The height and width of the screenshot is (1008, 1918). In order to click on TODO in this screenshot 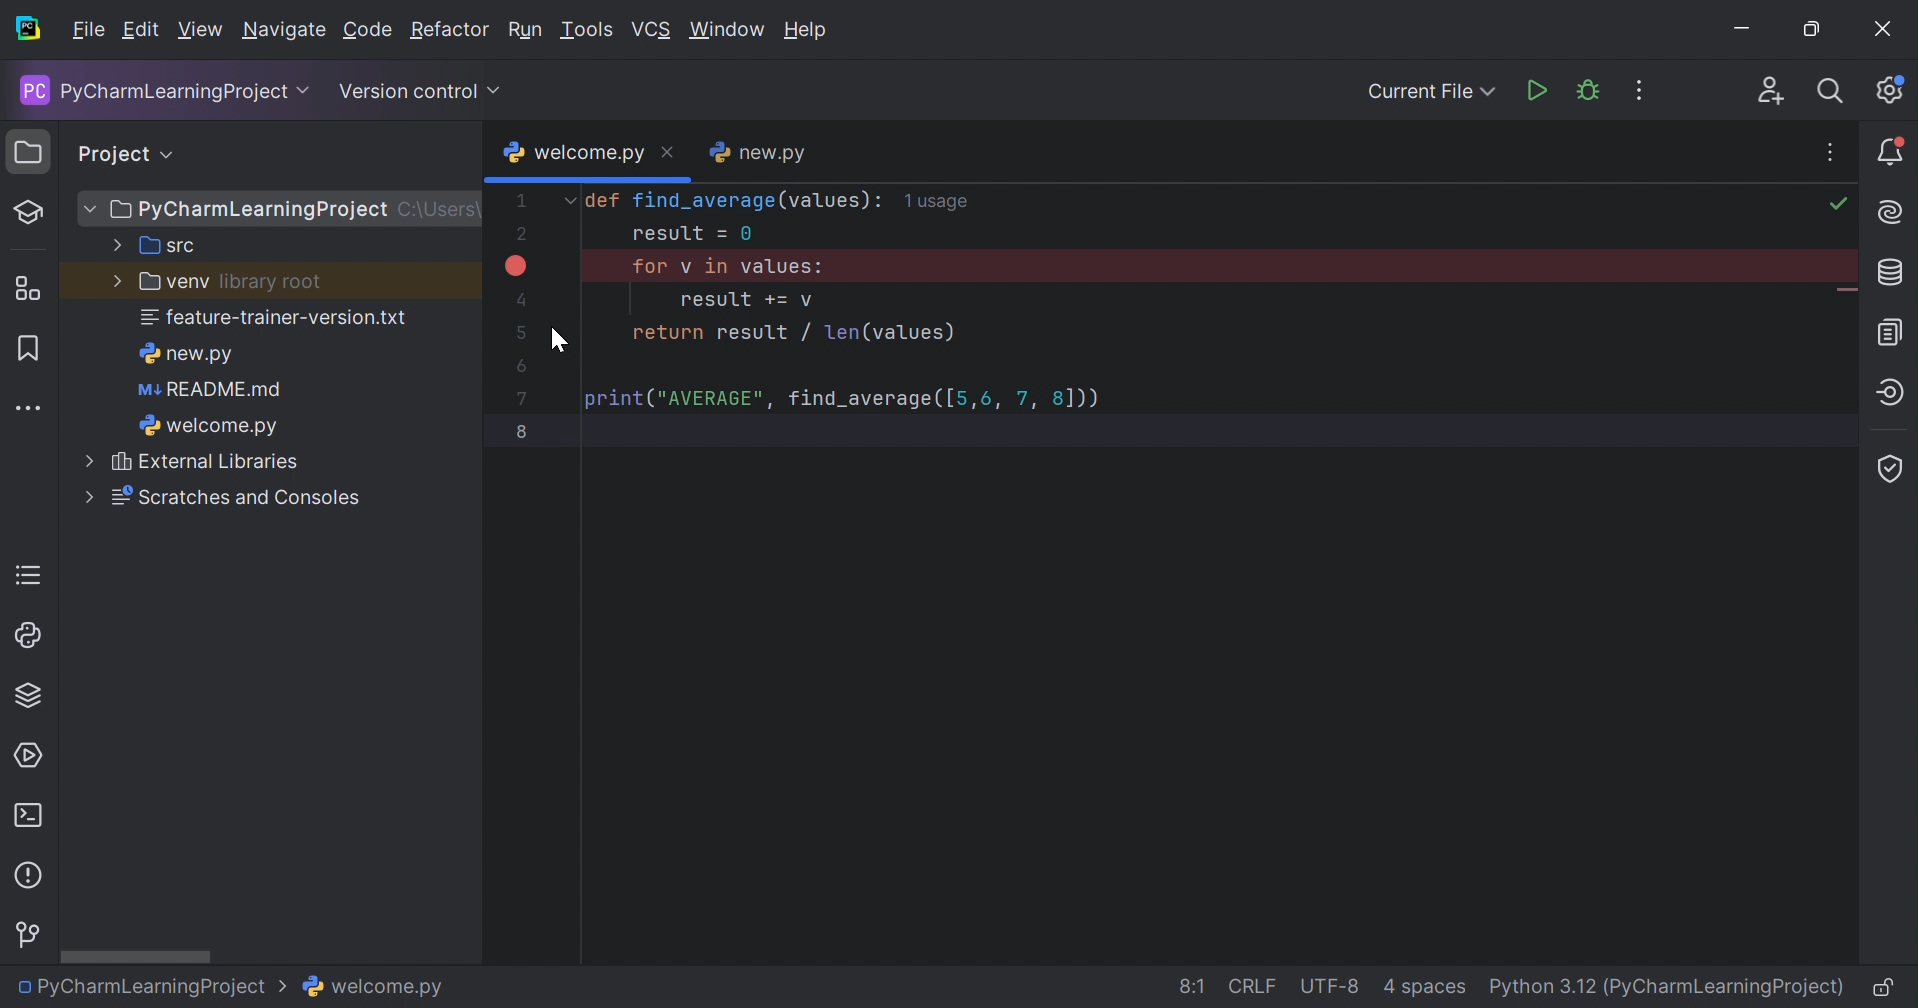, I will do `click(29, 572)`.